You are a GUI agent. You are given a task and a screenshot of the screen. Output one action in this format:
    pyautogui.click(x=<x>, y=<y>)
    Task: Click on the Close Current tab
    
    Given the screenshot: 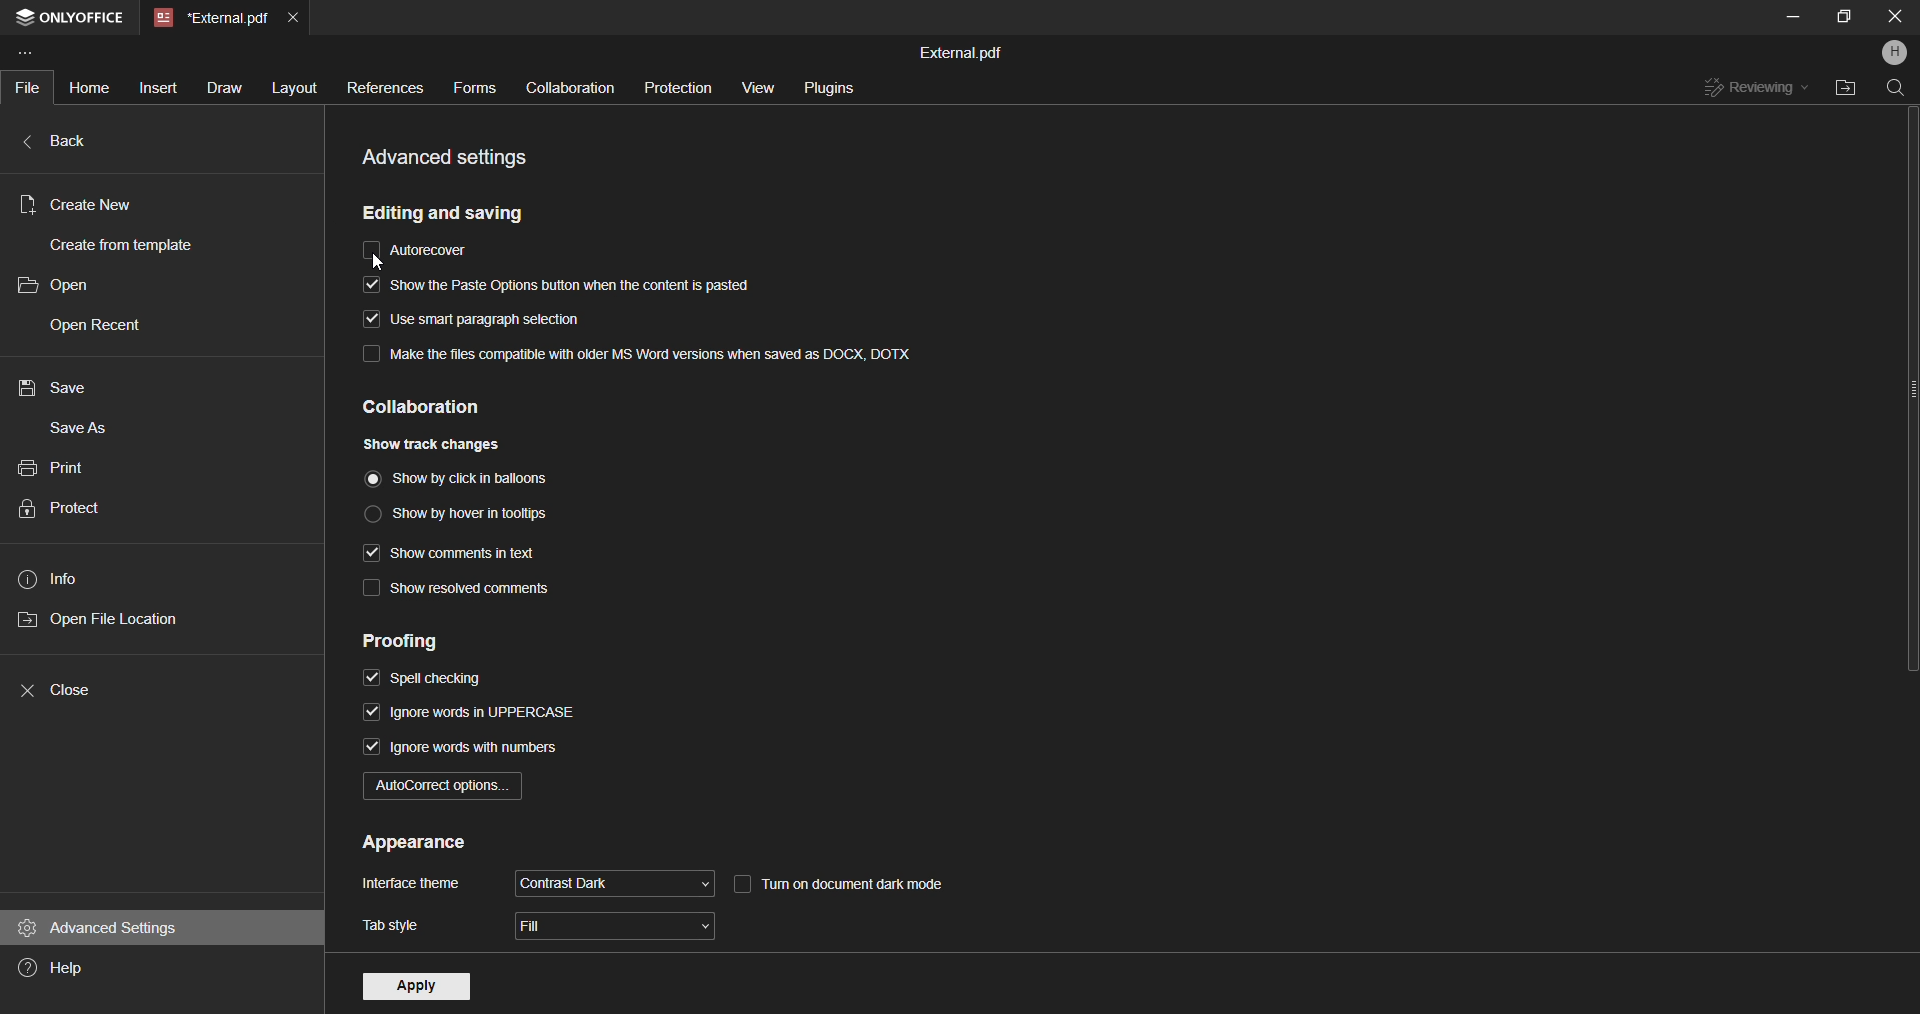 What is the action you would take?
    pyautogui.click(x=294, y=15)
    